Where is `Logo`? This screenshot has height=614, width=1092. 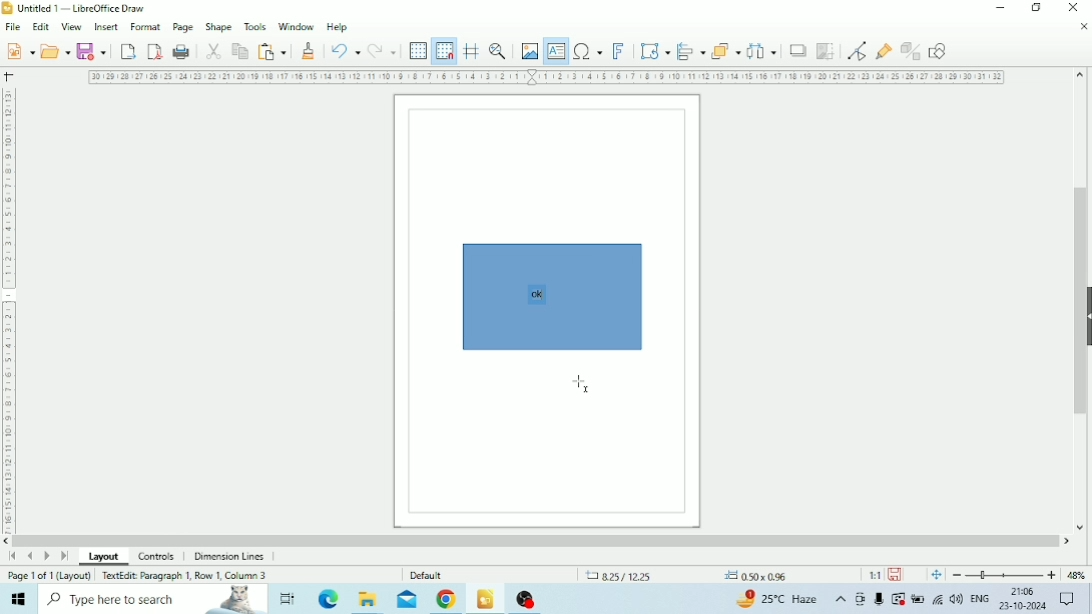
Logo is located at coordinates (8, 8).